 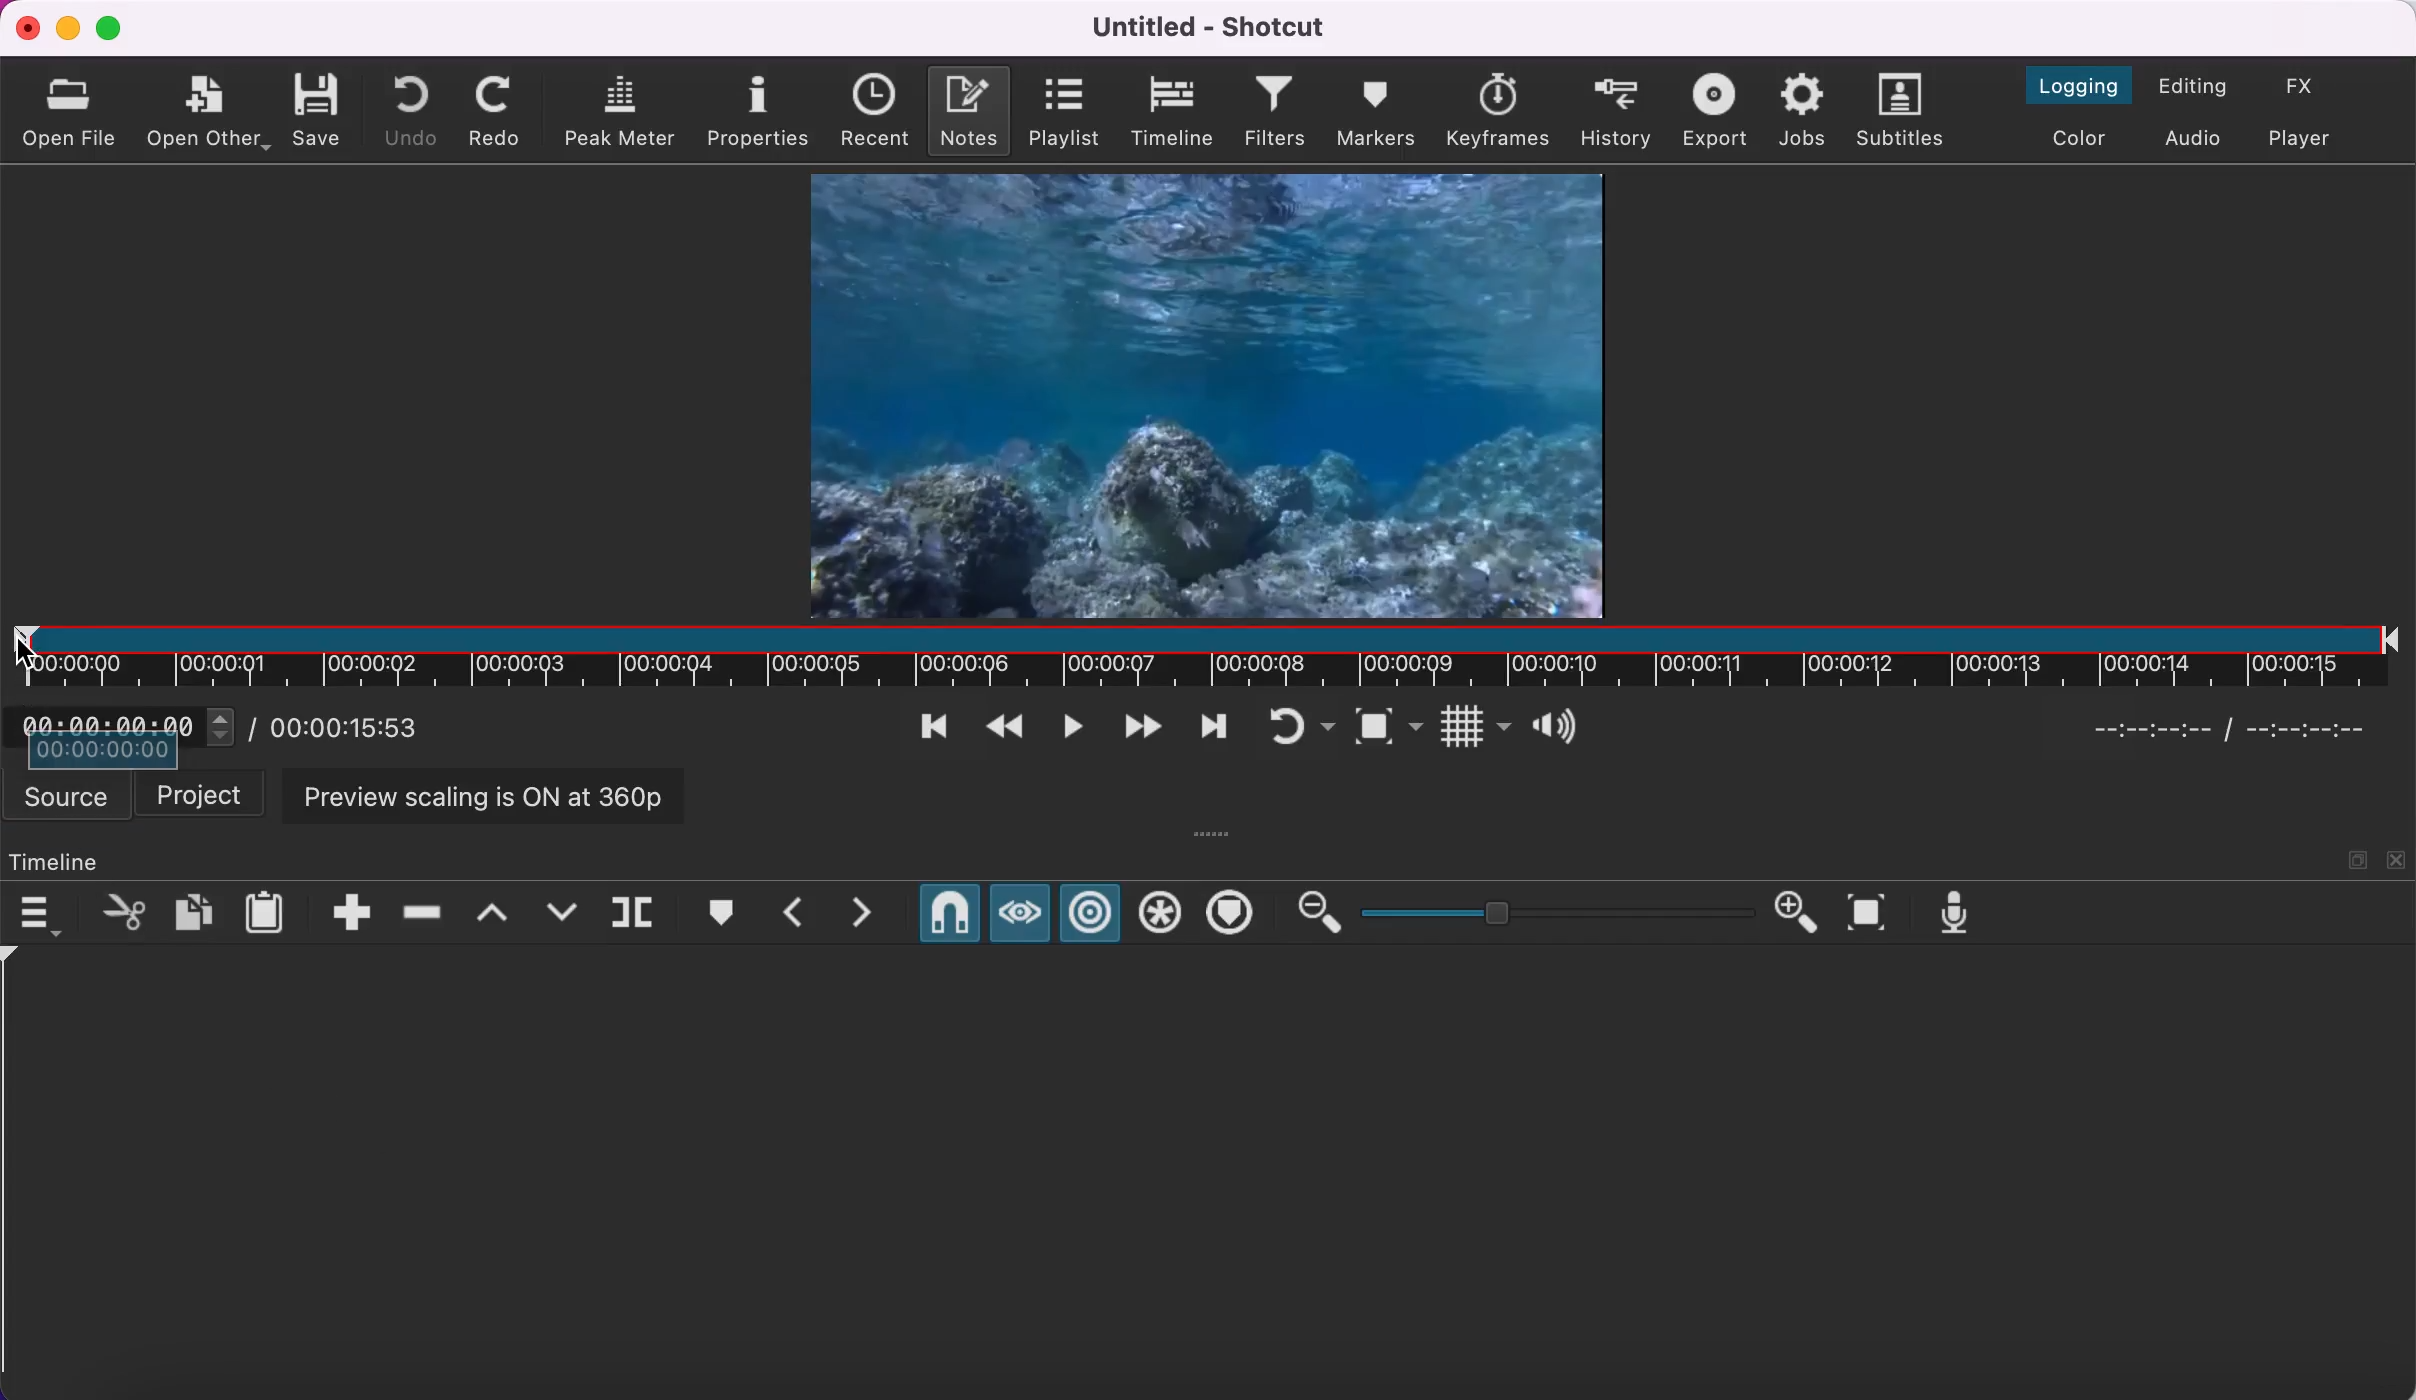 What do you see at coordinates (2358, 858) in the screenshot?
I see `maximize` at bounding box center [2358, 858].